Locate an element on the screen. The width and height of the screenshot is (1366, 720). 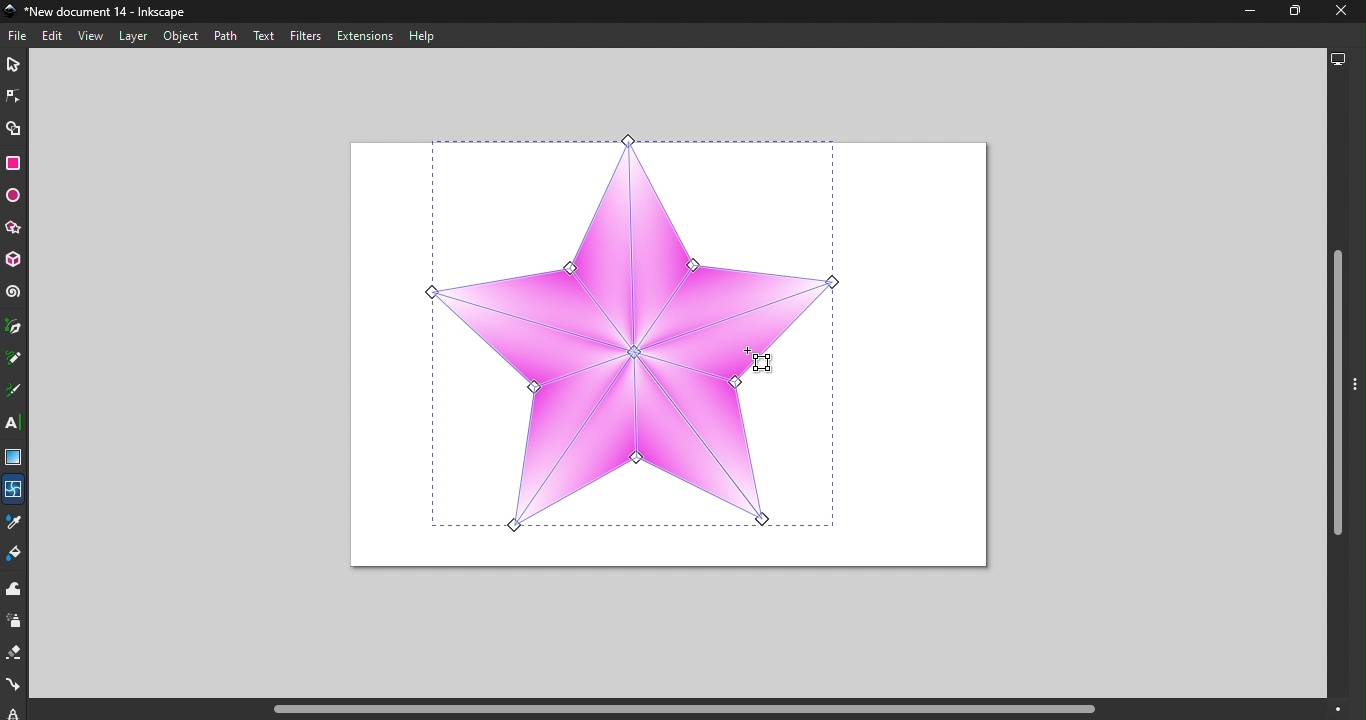
Edit is located at coordinates (55, 36).